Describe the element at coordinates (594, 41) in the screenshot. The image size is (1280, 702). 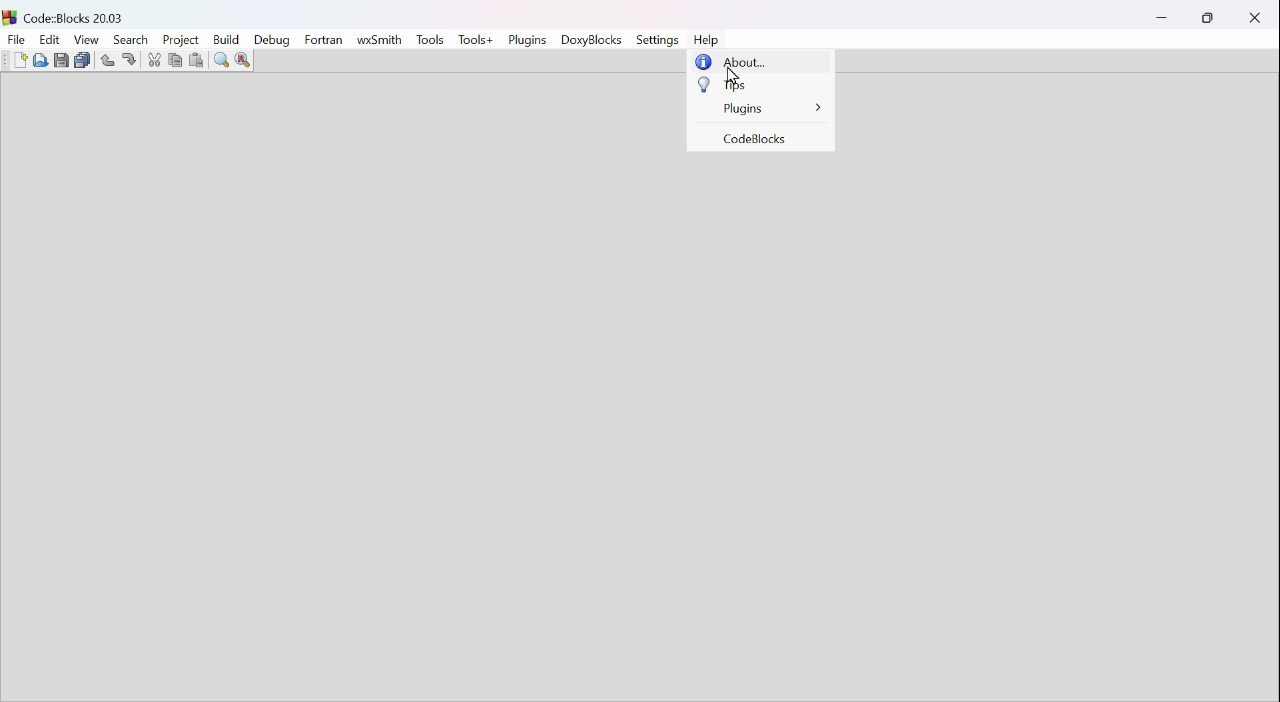
I see `Doxyblocks` at that location.